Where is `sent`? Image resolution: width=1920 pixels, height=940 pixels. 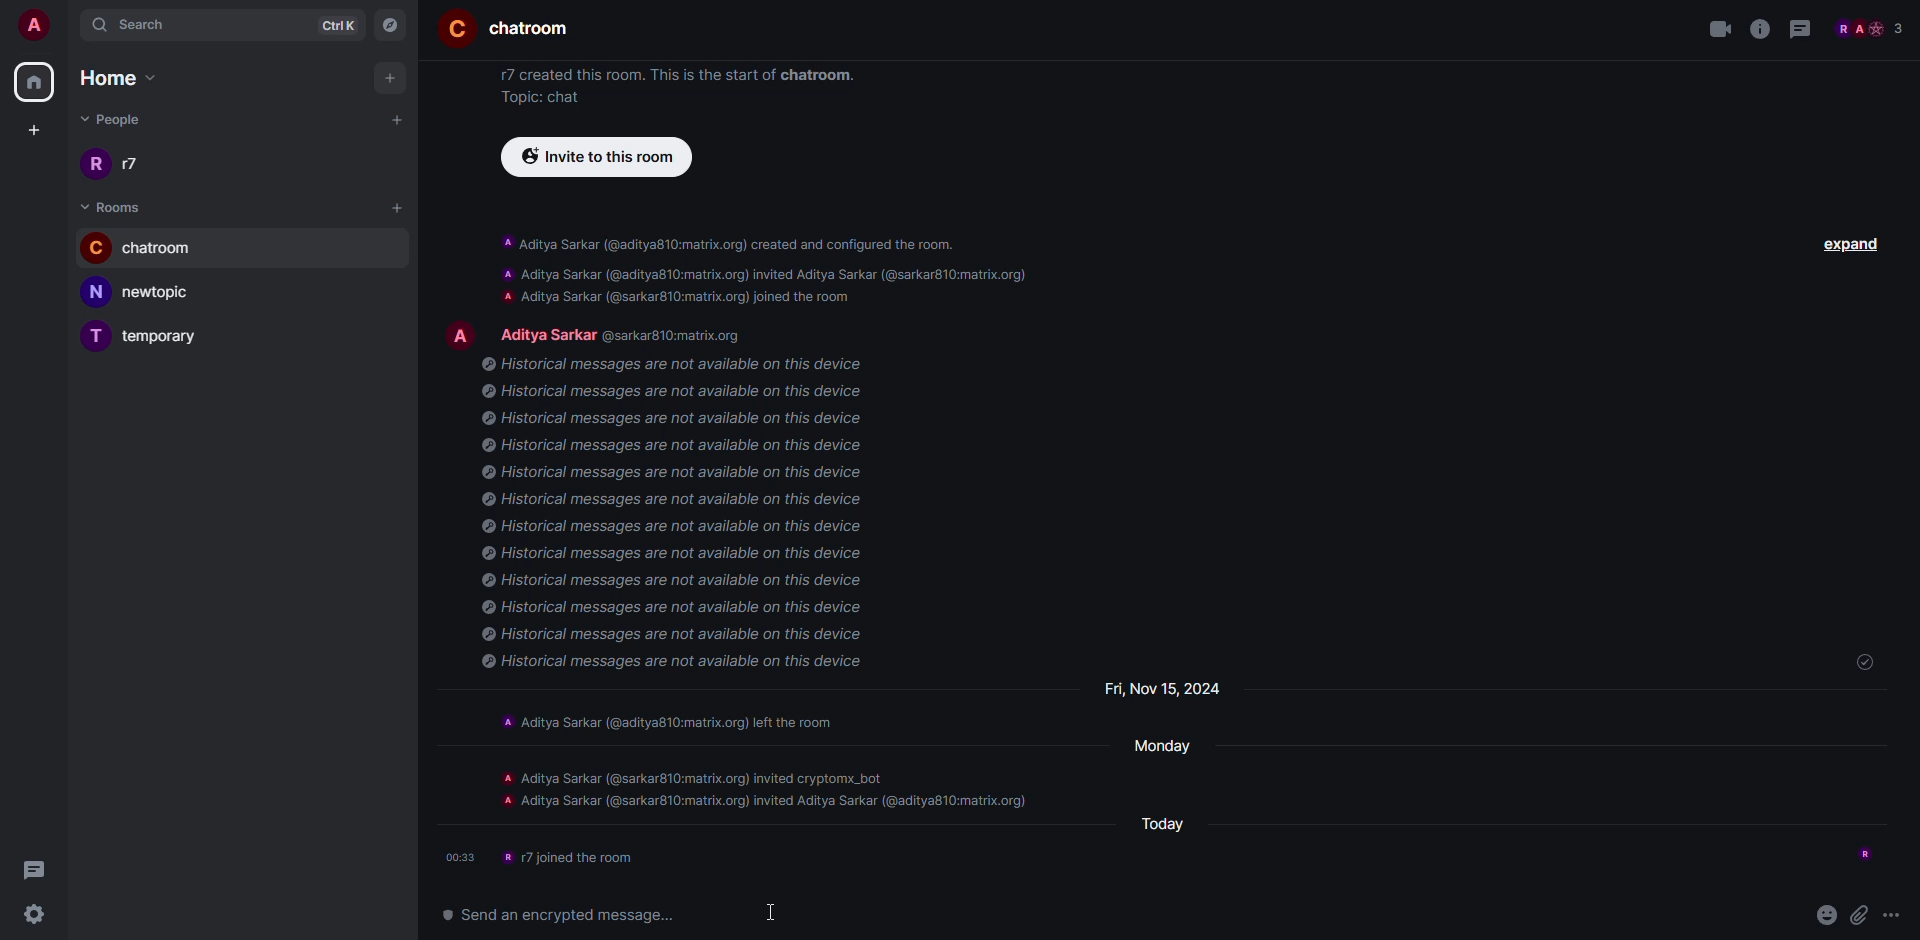
sent is located at coordinates (1860, 663).